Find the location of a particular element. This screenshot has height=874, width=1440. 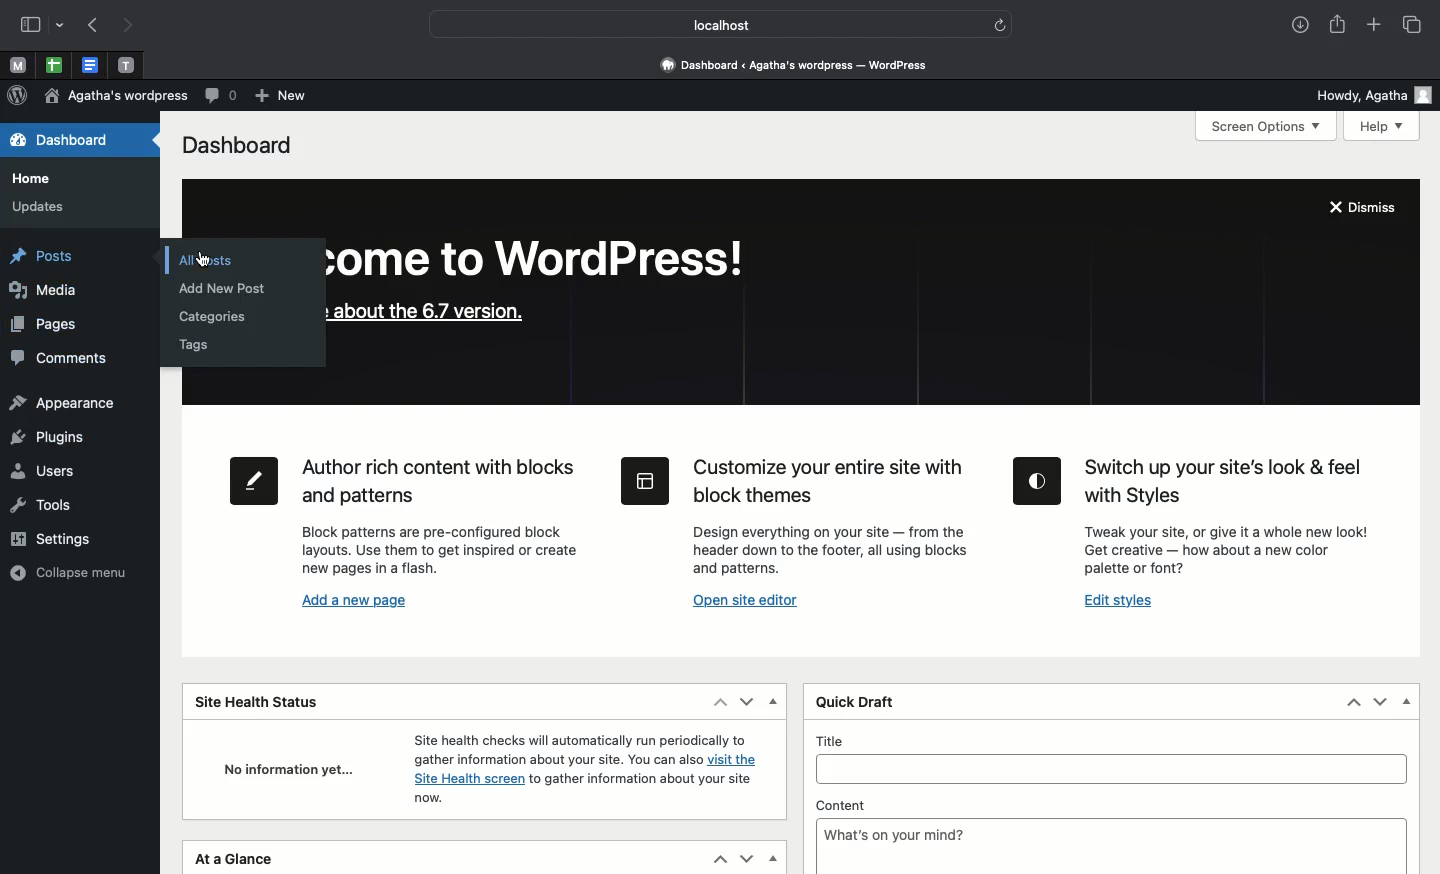

Page is located at coordinates (44, 326).